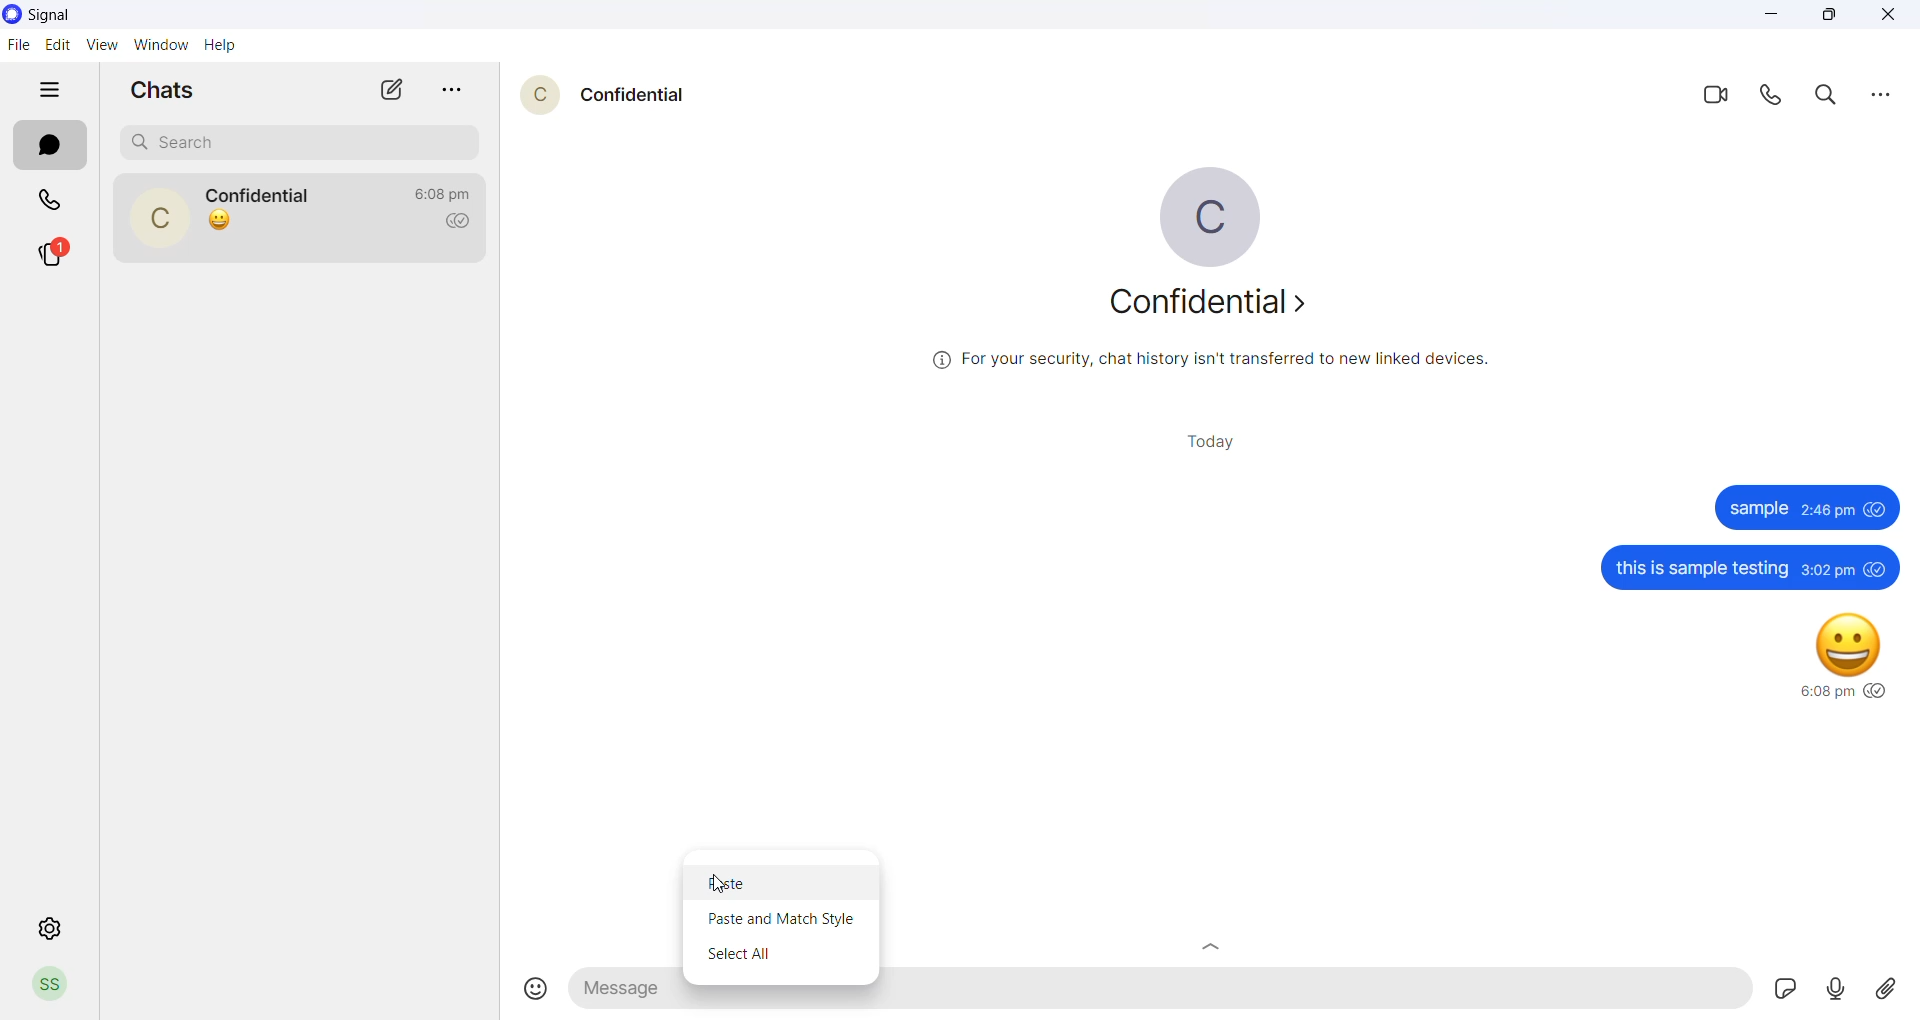 The width and height of the screenshot is (1920, 1020). Describe the element at coordinates (1219, 447) in the screenshot. I see `today heading` at that location.